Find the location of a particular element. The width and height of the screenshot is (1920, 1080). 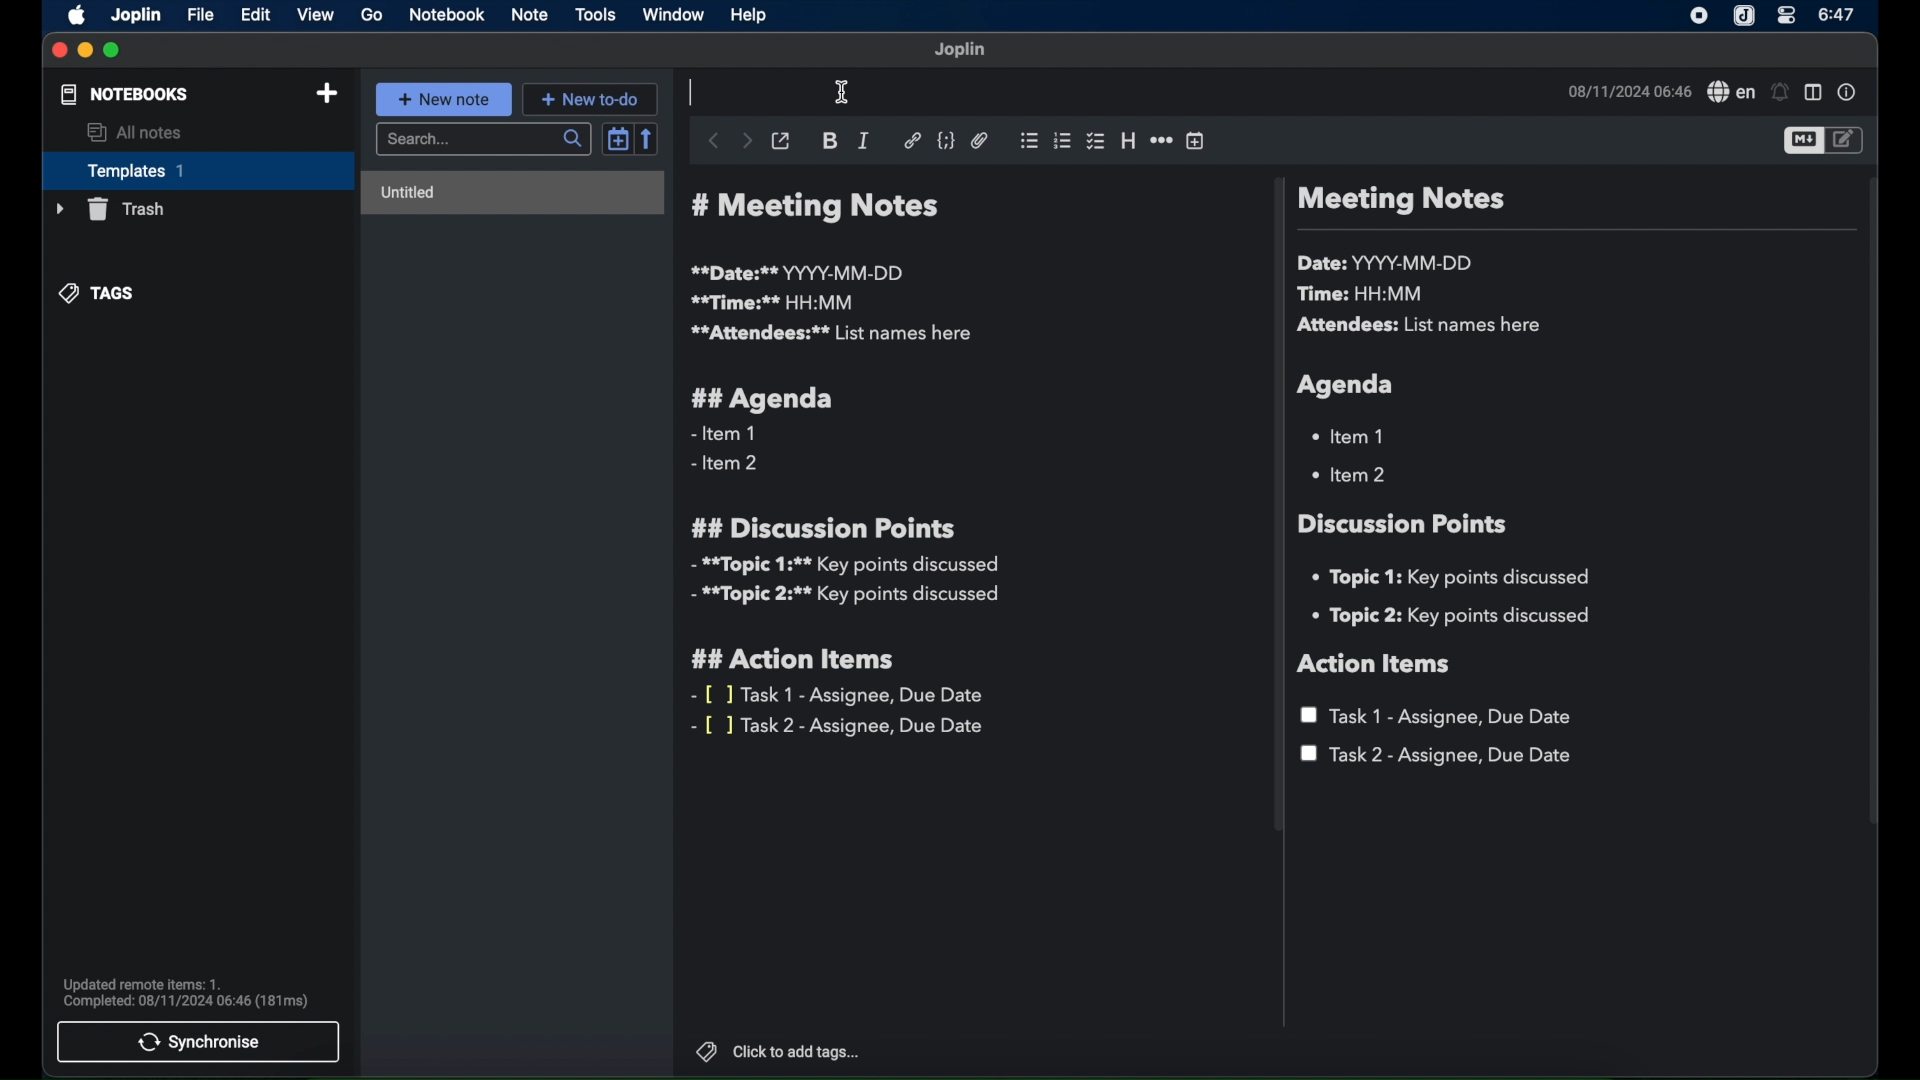

updated remote item 1 completed 08/11/2024 06:46 (181ms) is located at coordinates (188, 992).